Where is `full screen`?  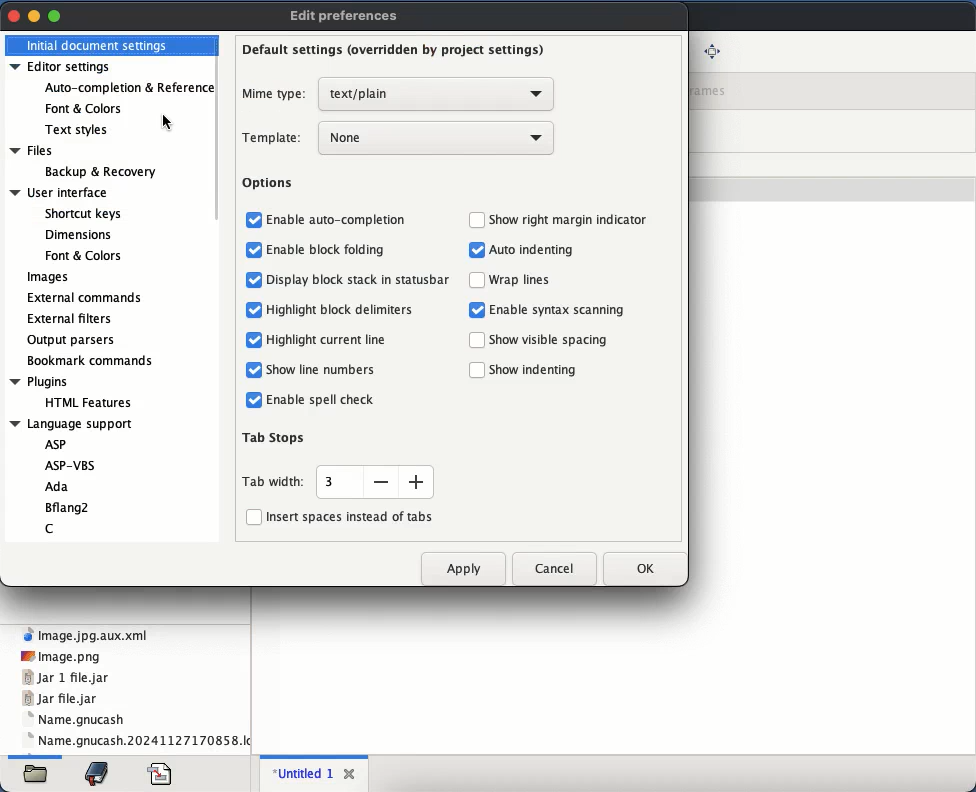 full screen is located at coordinates (712, 50).